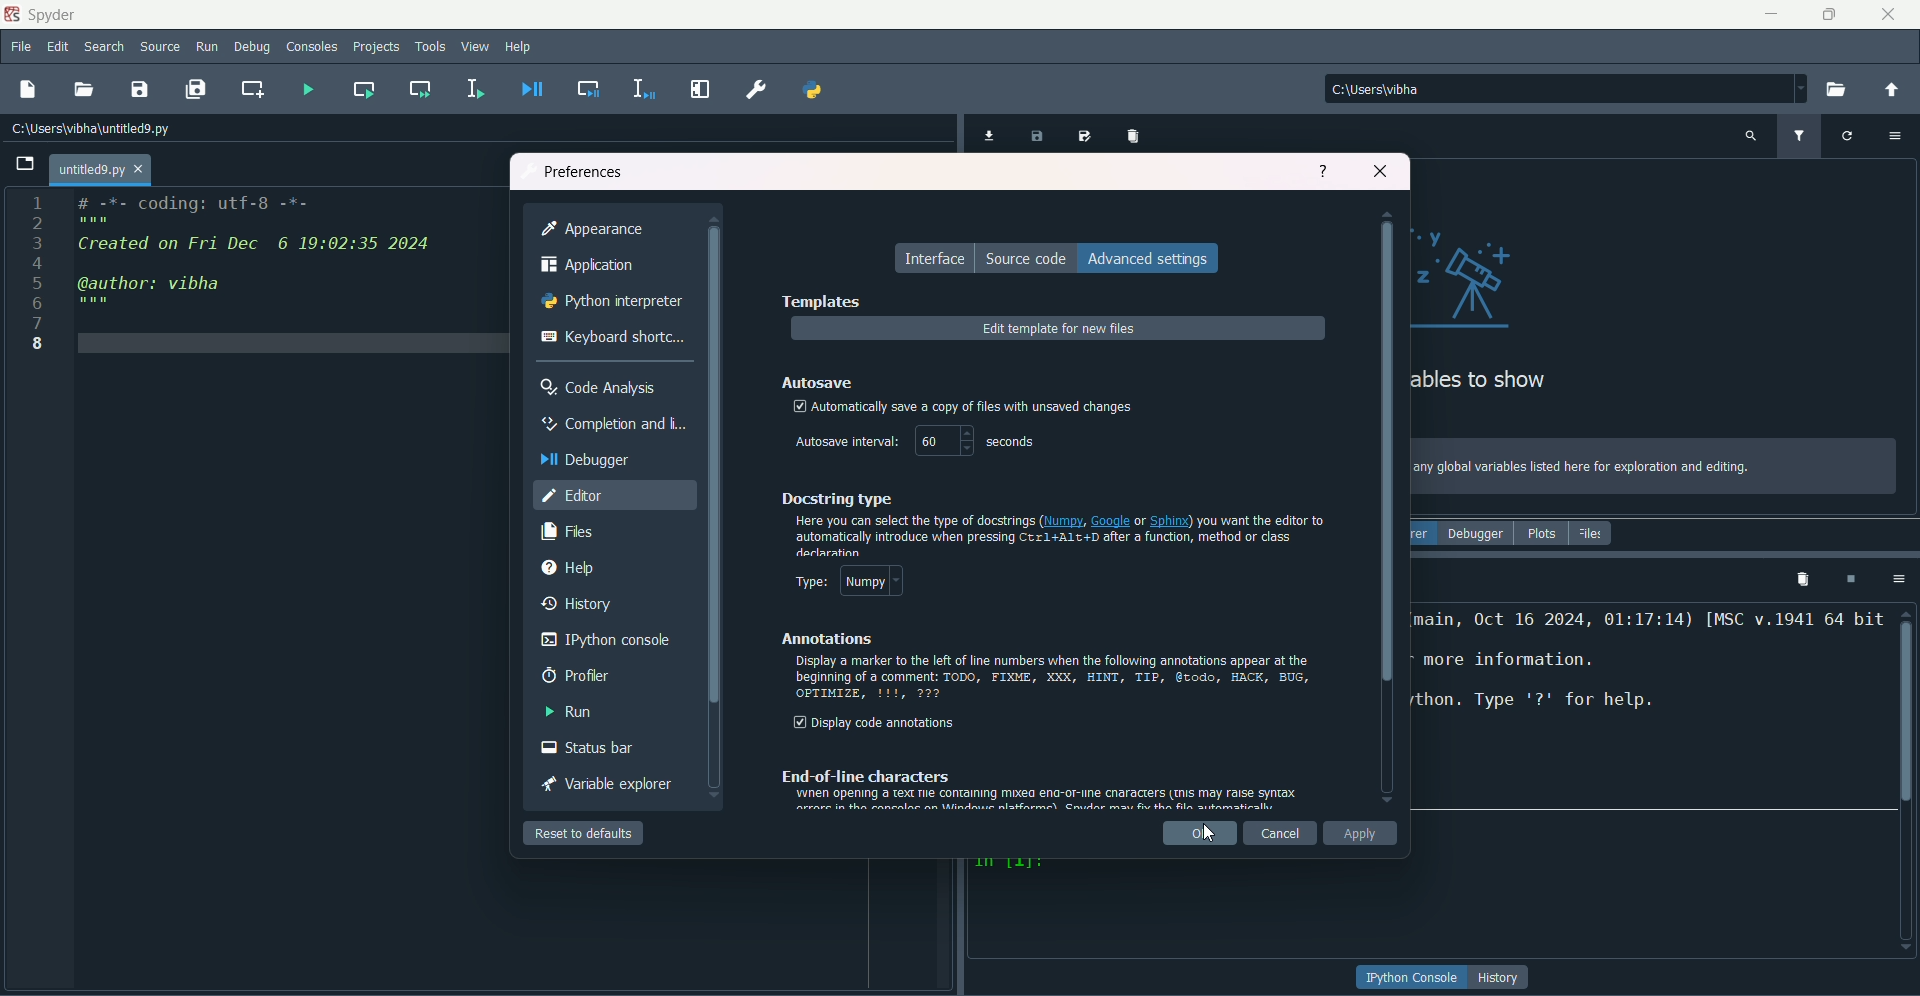 This screenshot has width=1920, height=996. Describe the element at coordinates (1004, 403) in the screenshot. I see `text` at that location.